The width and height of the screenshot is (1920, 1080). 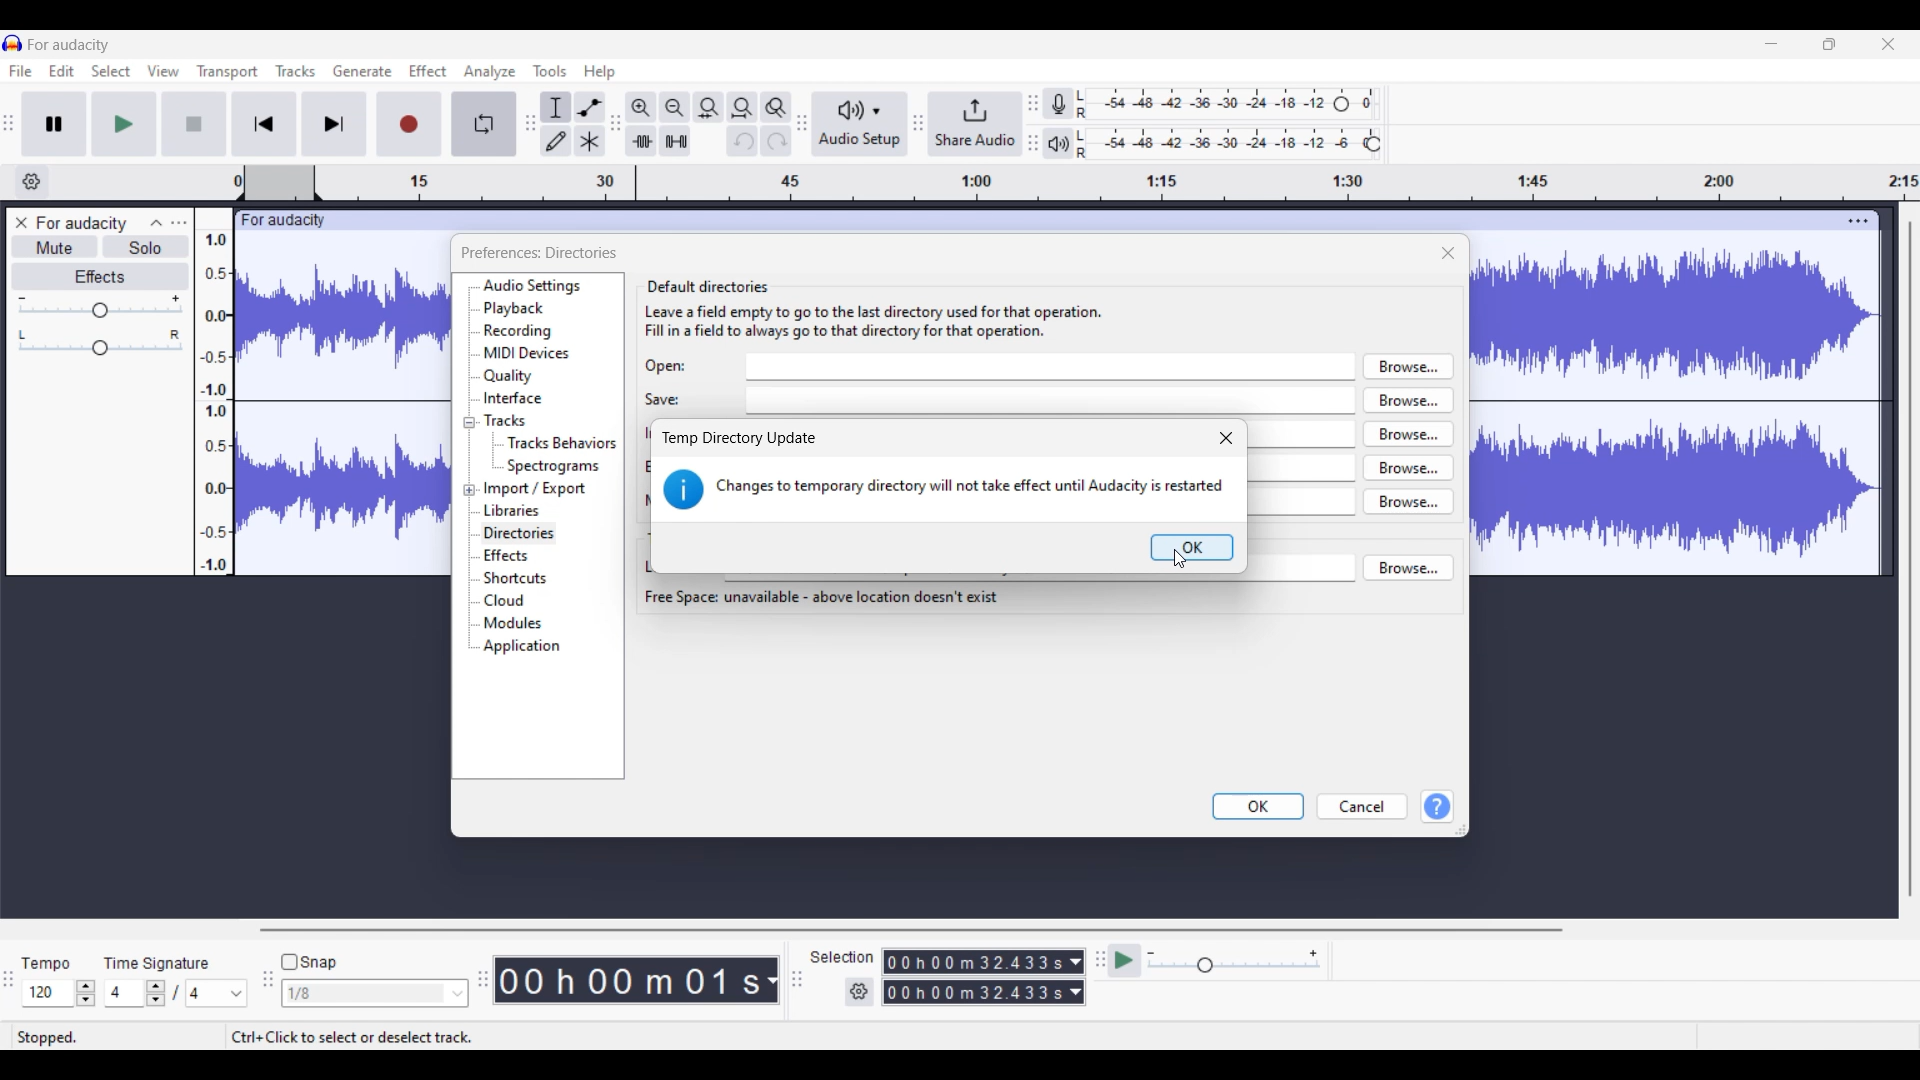 What do you see at coordinates (1052, 367) in the screenshot?
I see `open input box` at bounding box center [1052, 367].